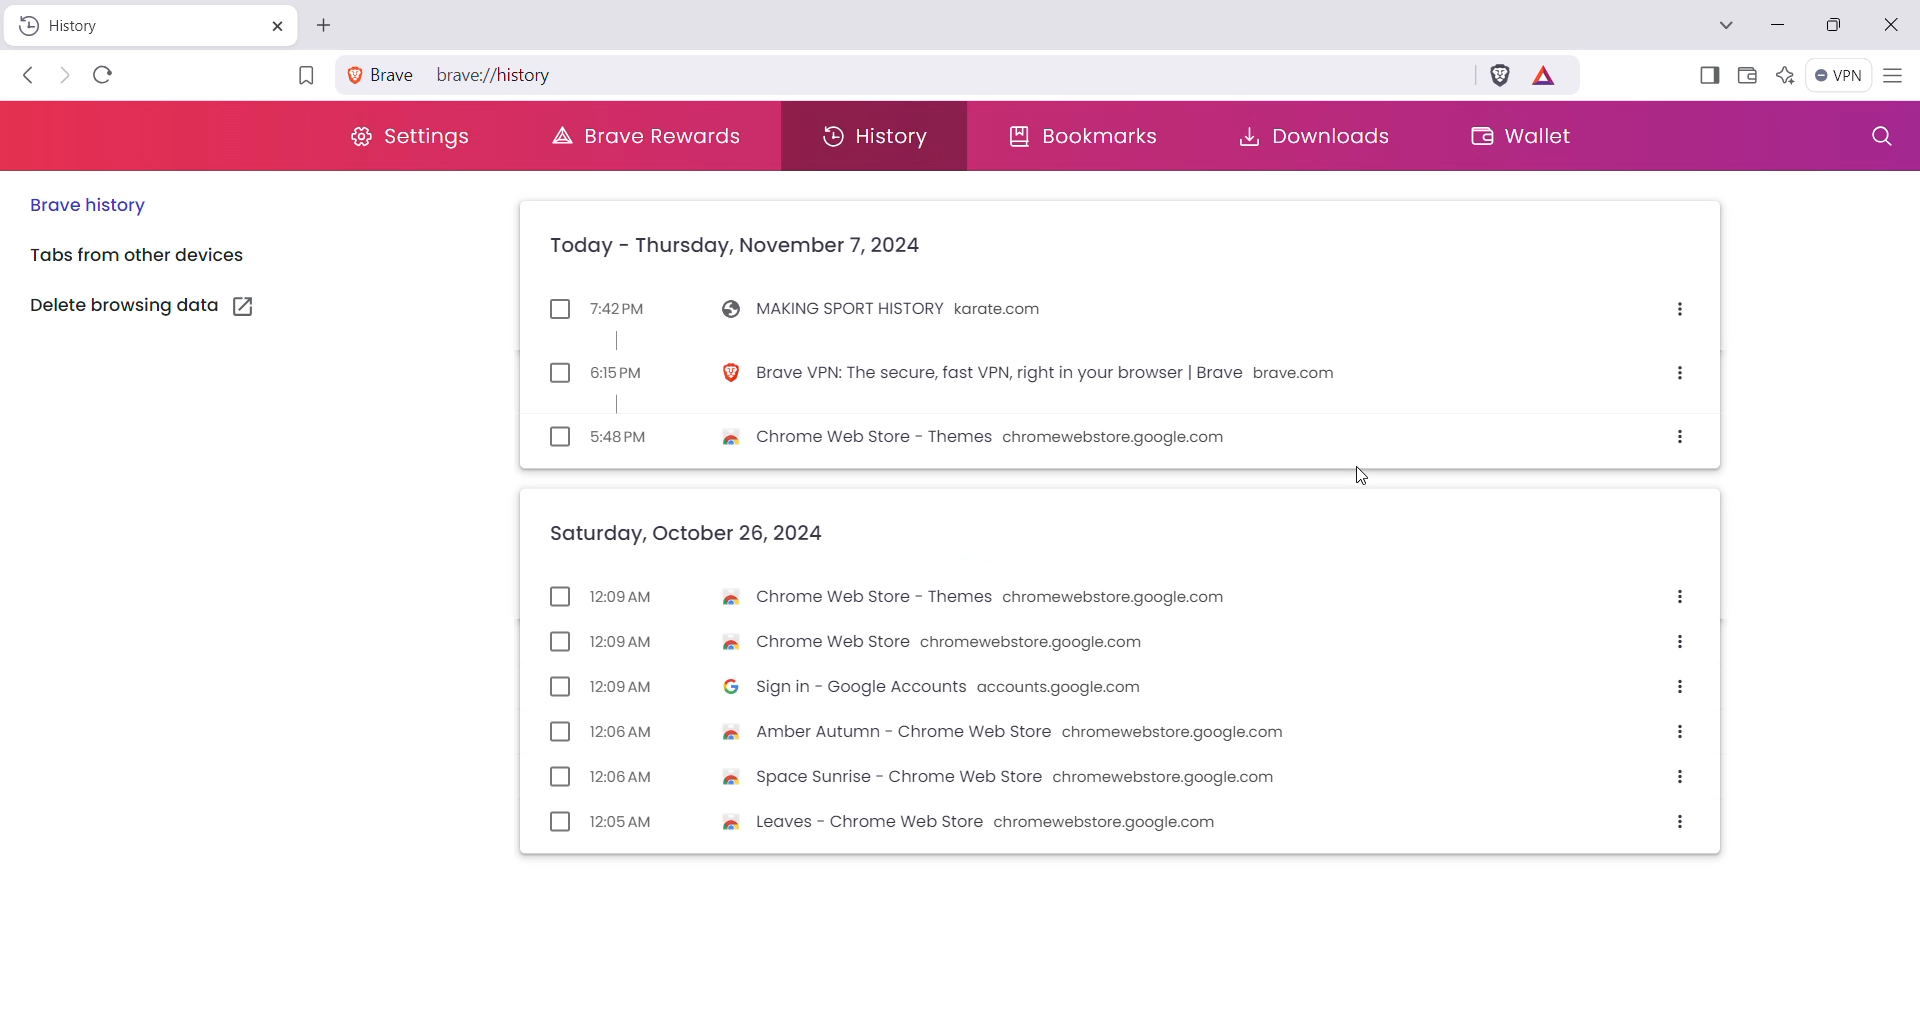 The width and height of the screenshot is (1920, 1018). What do you see at coordinates (160, 306) in the screenshot?
I see `Delete browsing data` at bounding box center [160, 306].